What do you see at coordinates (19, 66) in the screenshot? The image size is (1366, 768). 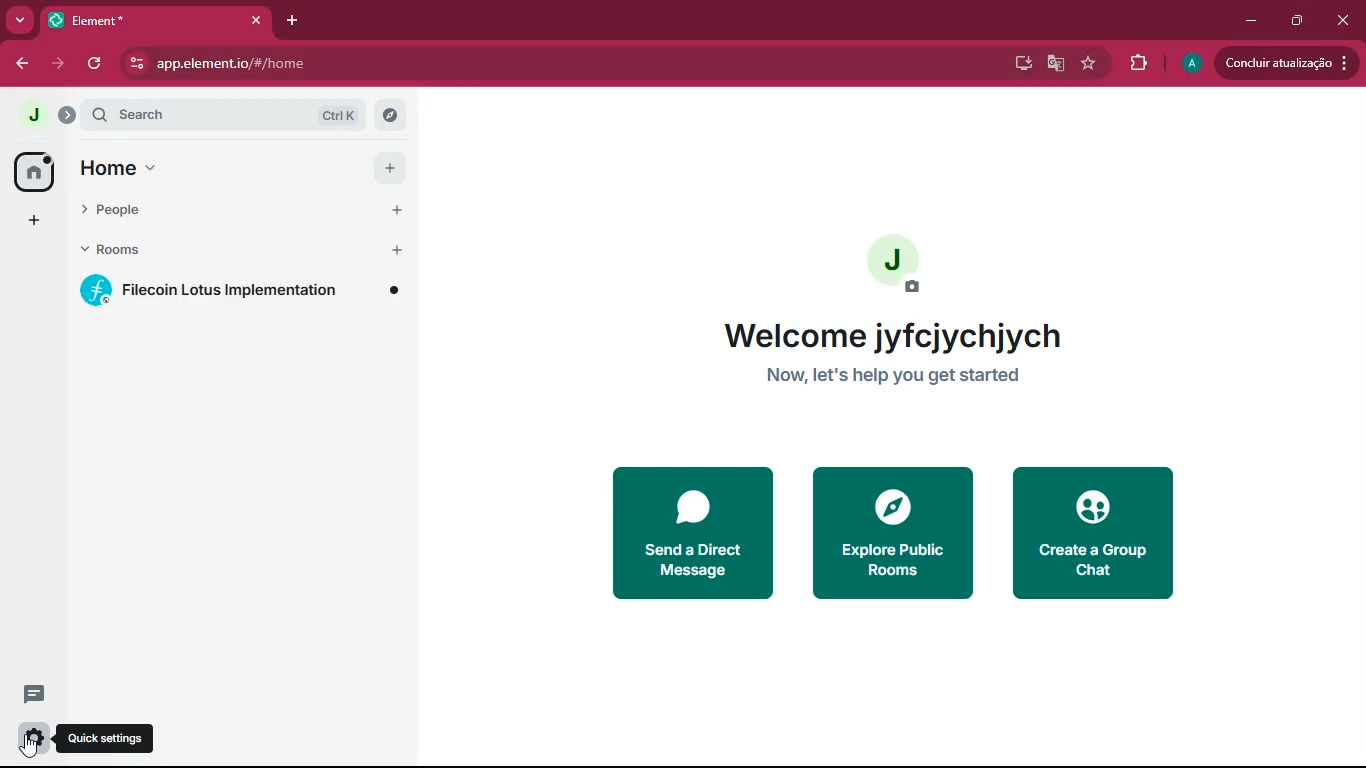 I see `back` at bounding box center [19, 66].